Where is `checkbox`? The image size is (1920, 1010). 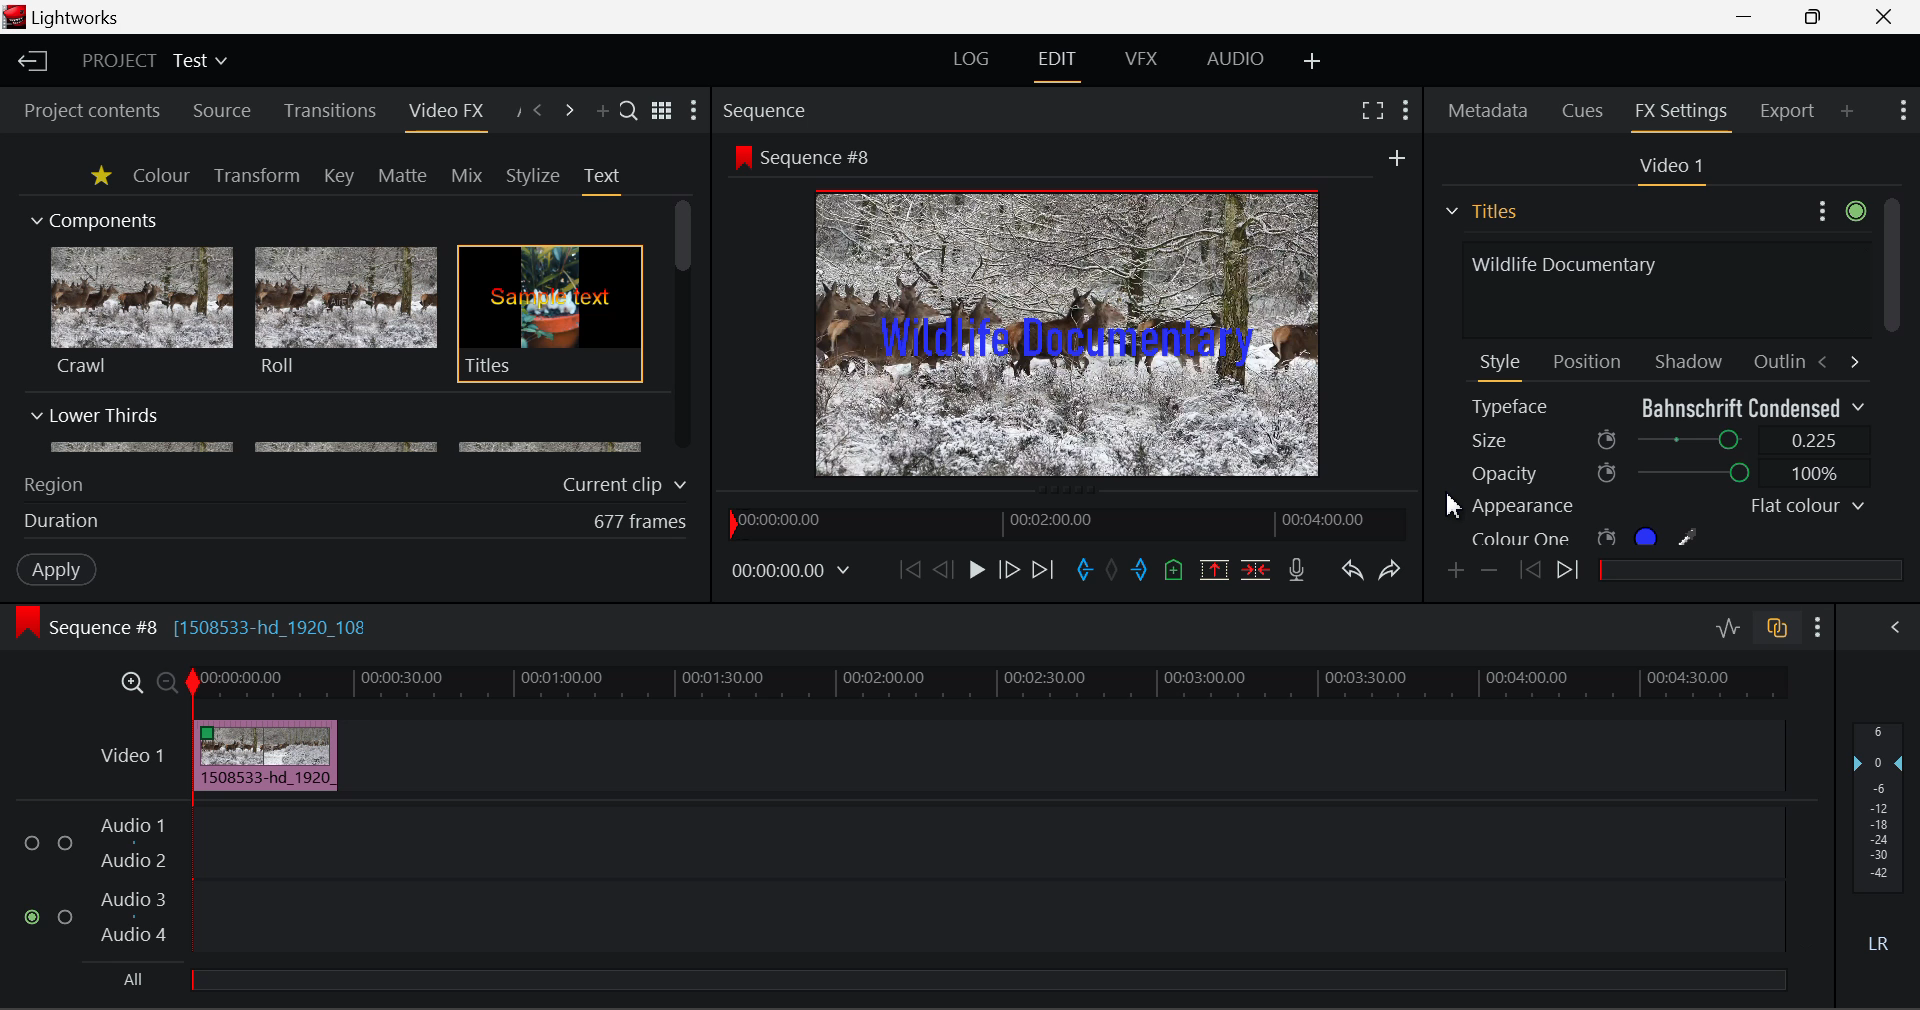
checkbox is located at coordinates (36, 844).